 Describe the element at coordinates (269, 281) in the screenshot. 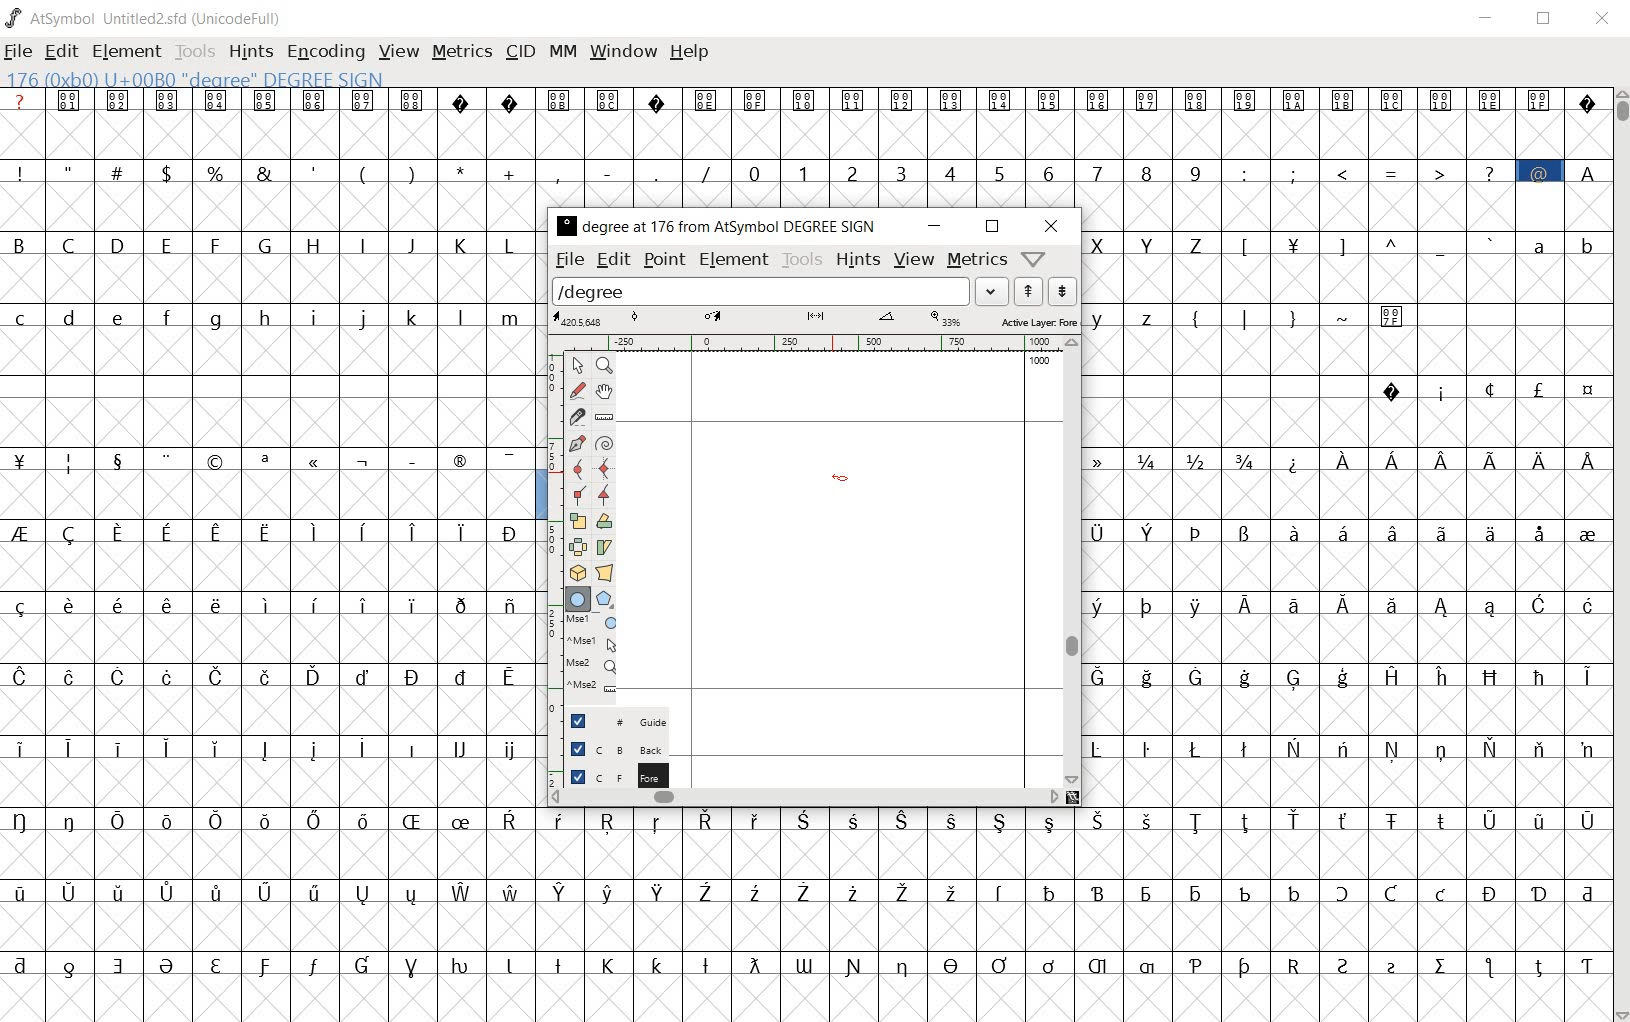

I see `empty glyph slots` at that location.